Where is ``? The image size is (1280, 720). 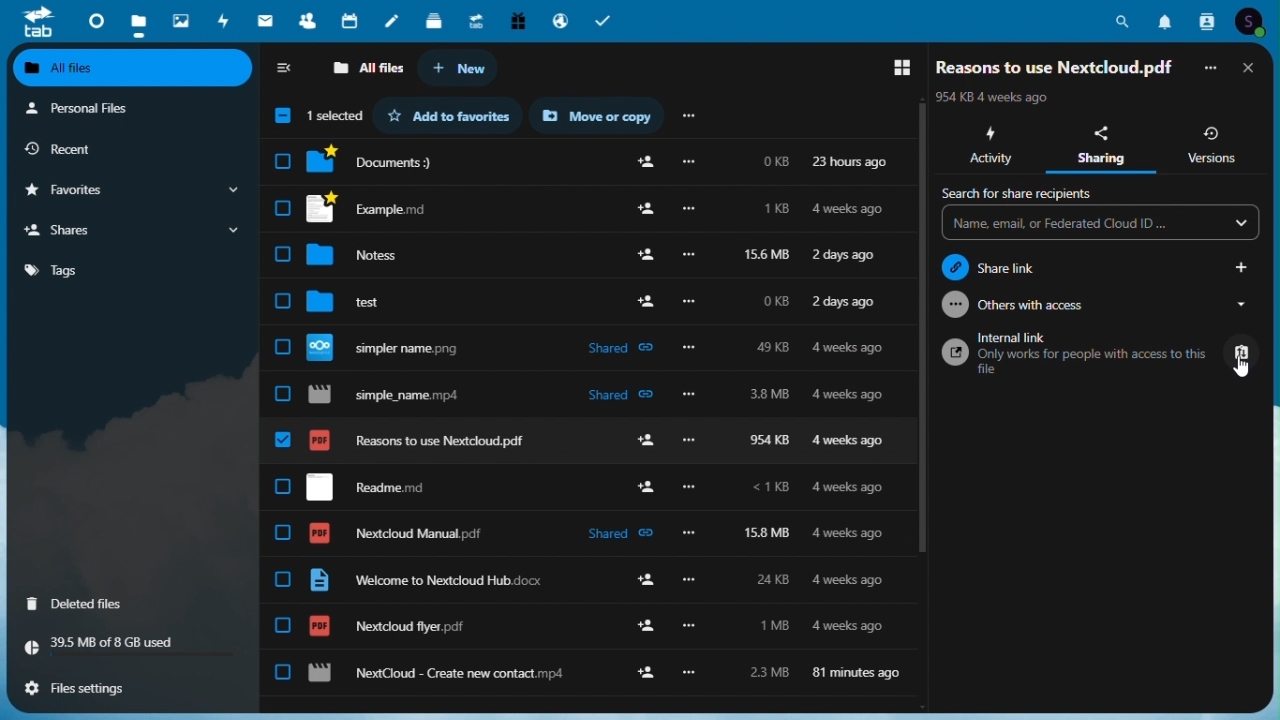
 is located at coordinates (684, 348).